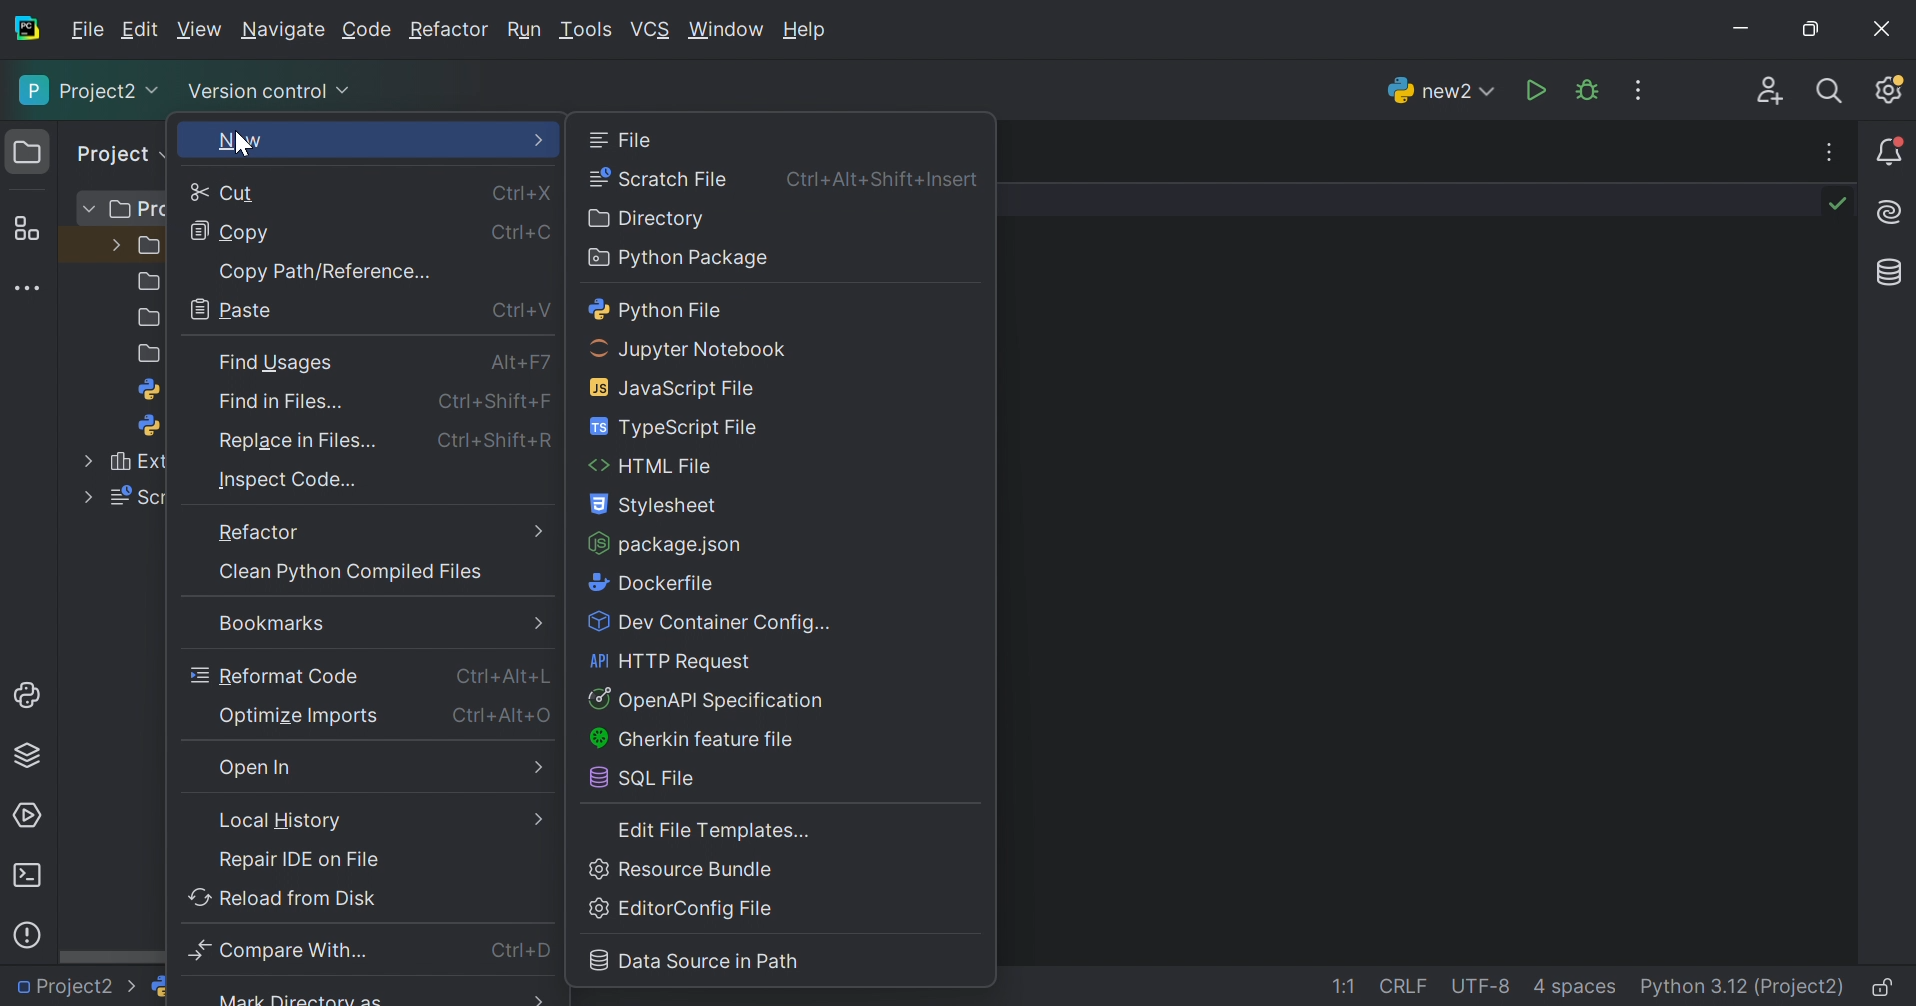  Describe the element at coordinates (300, 998) in the screenshot. I see `Mark directory as` at that location.